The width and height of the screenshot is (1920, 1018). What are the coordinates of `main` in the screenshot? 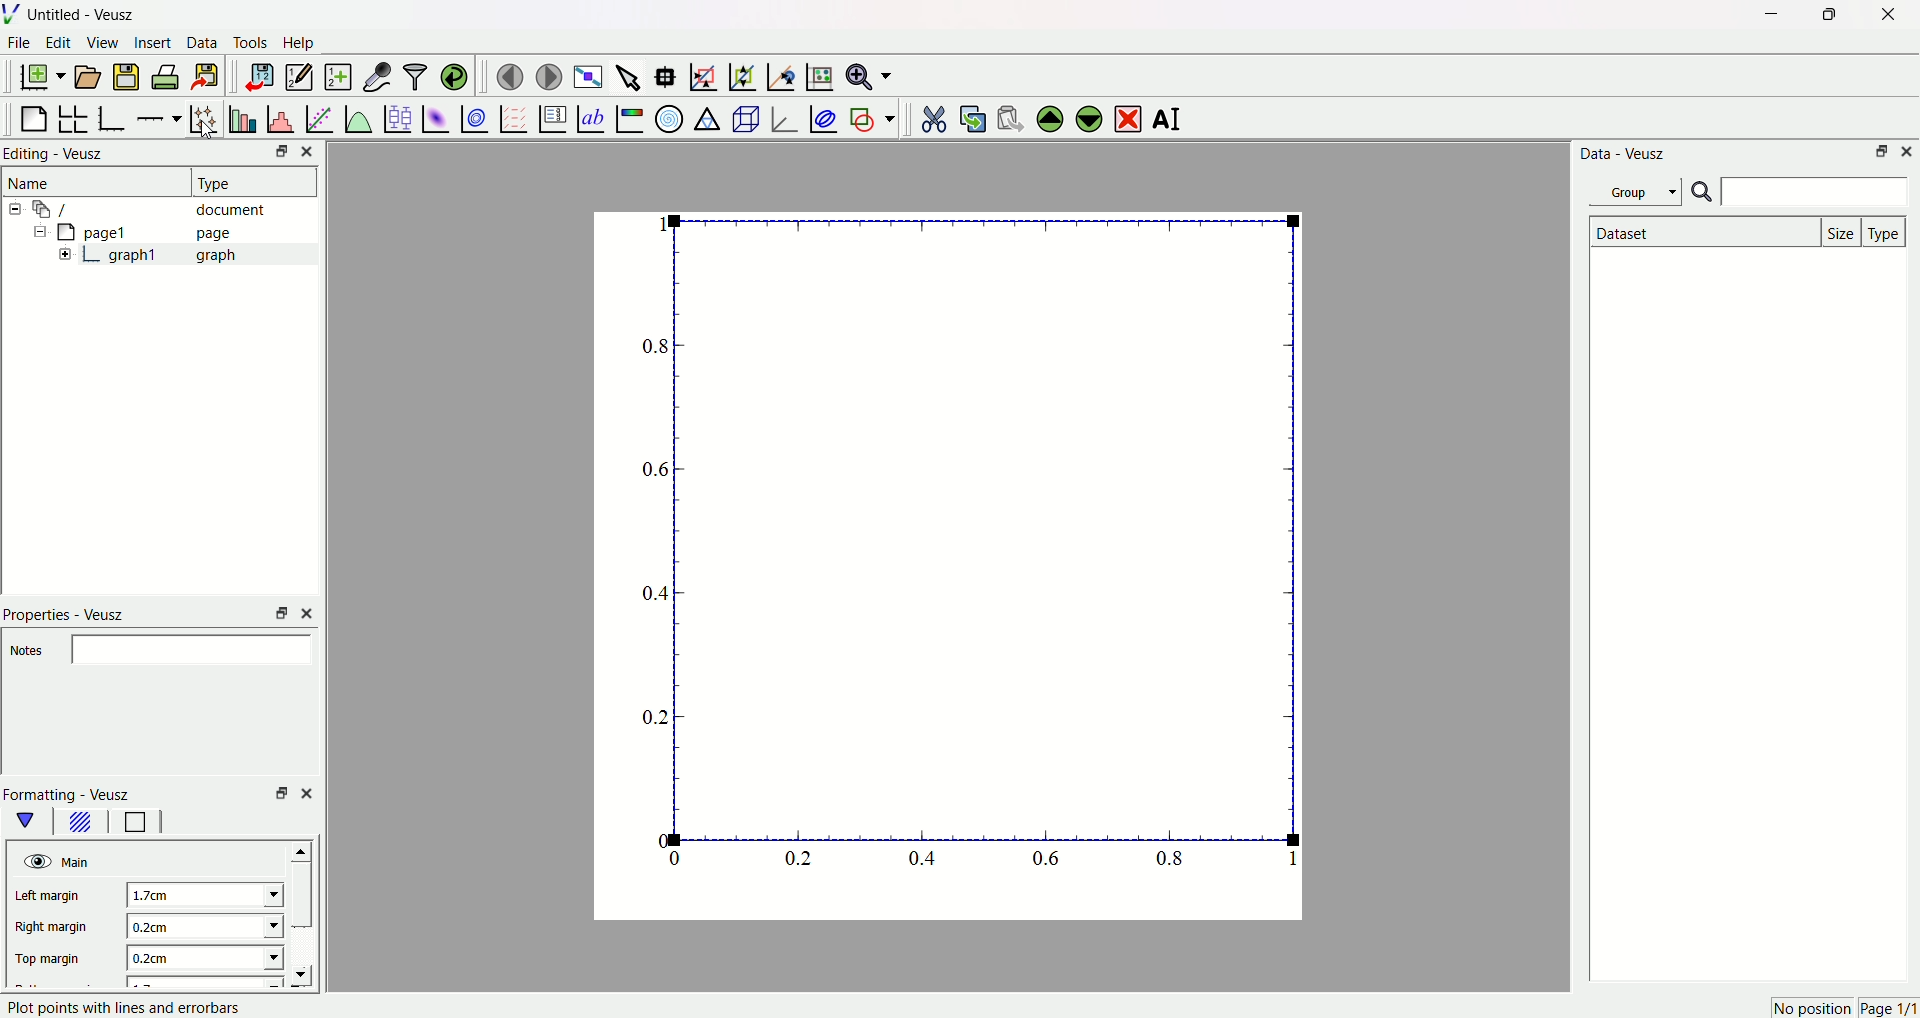 It's located at (30, 821).